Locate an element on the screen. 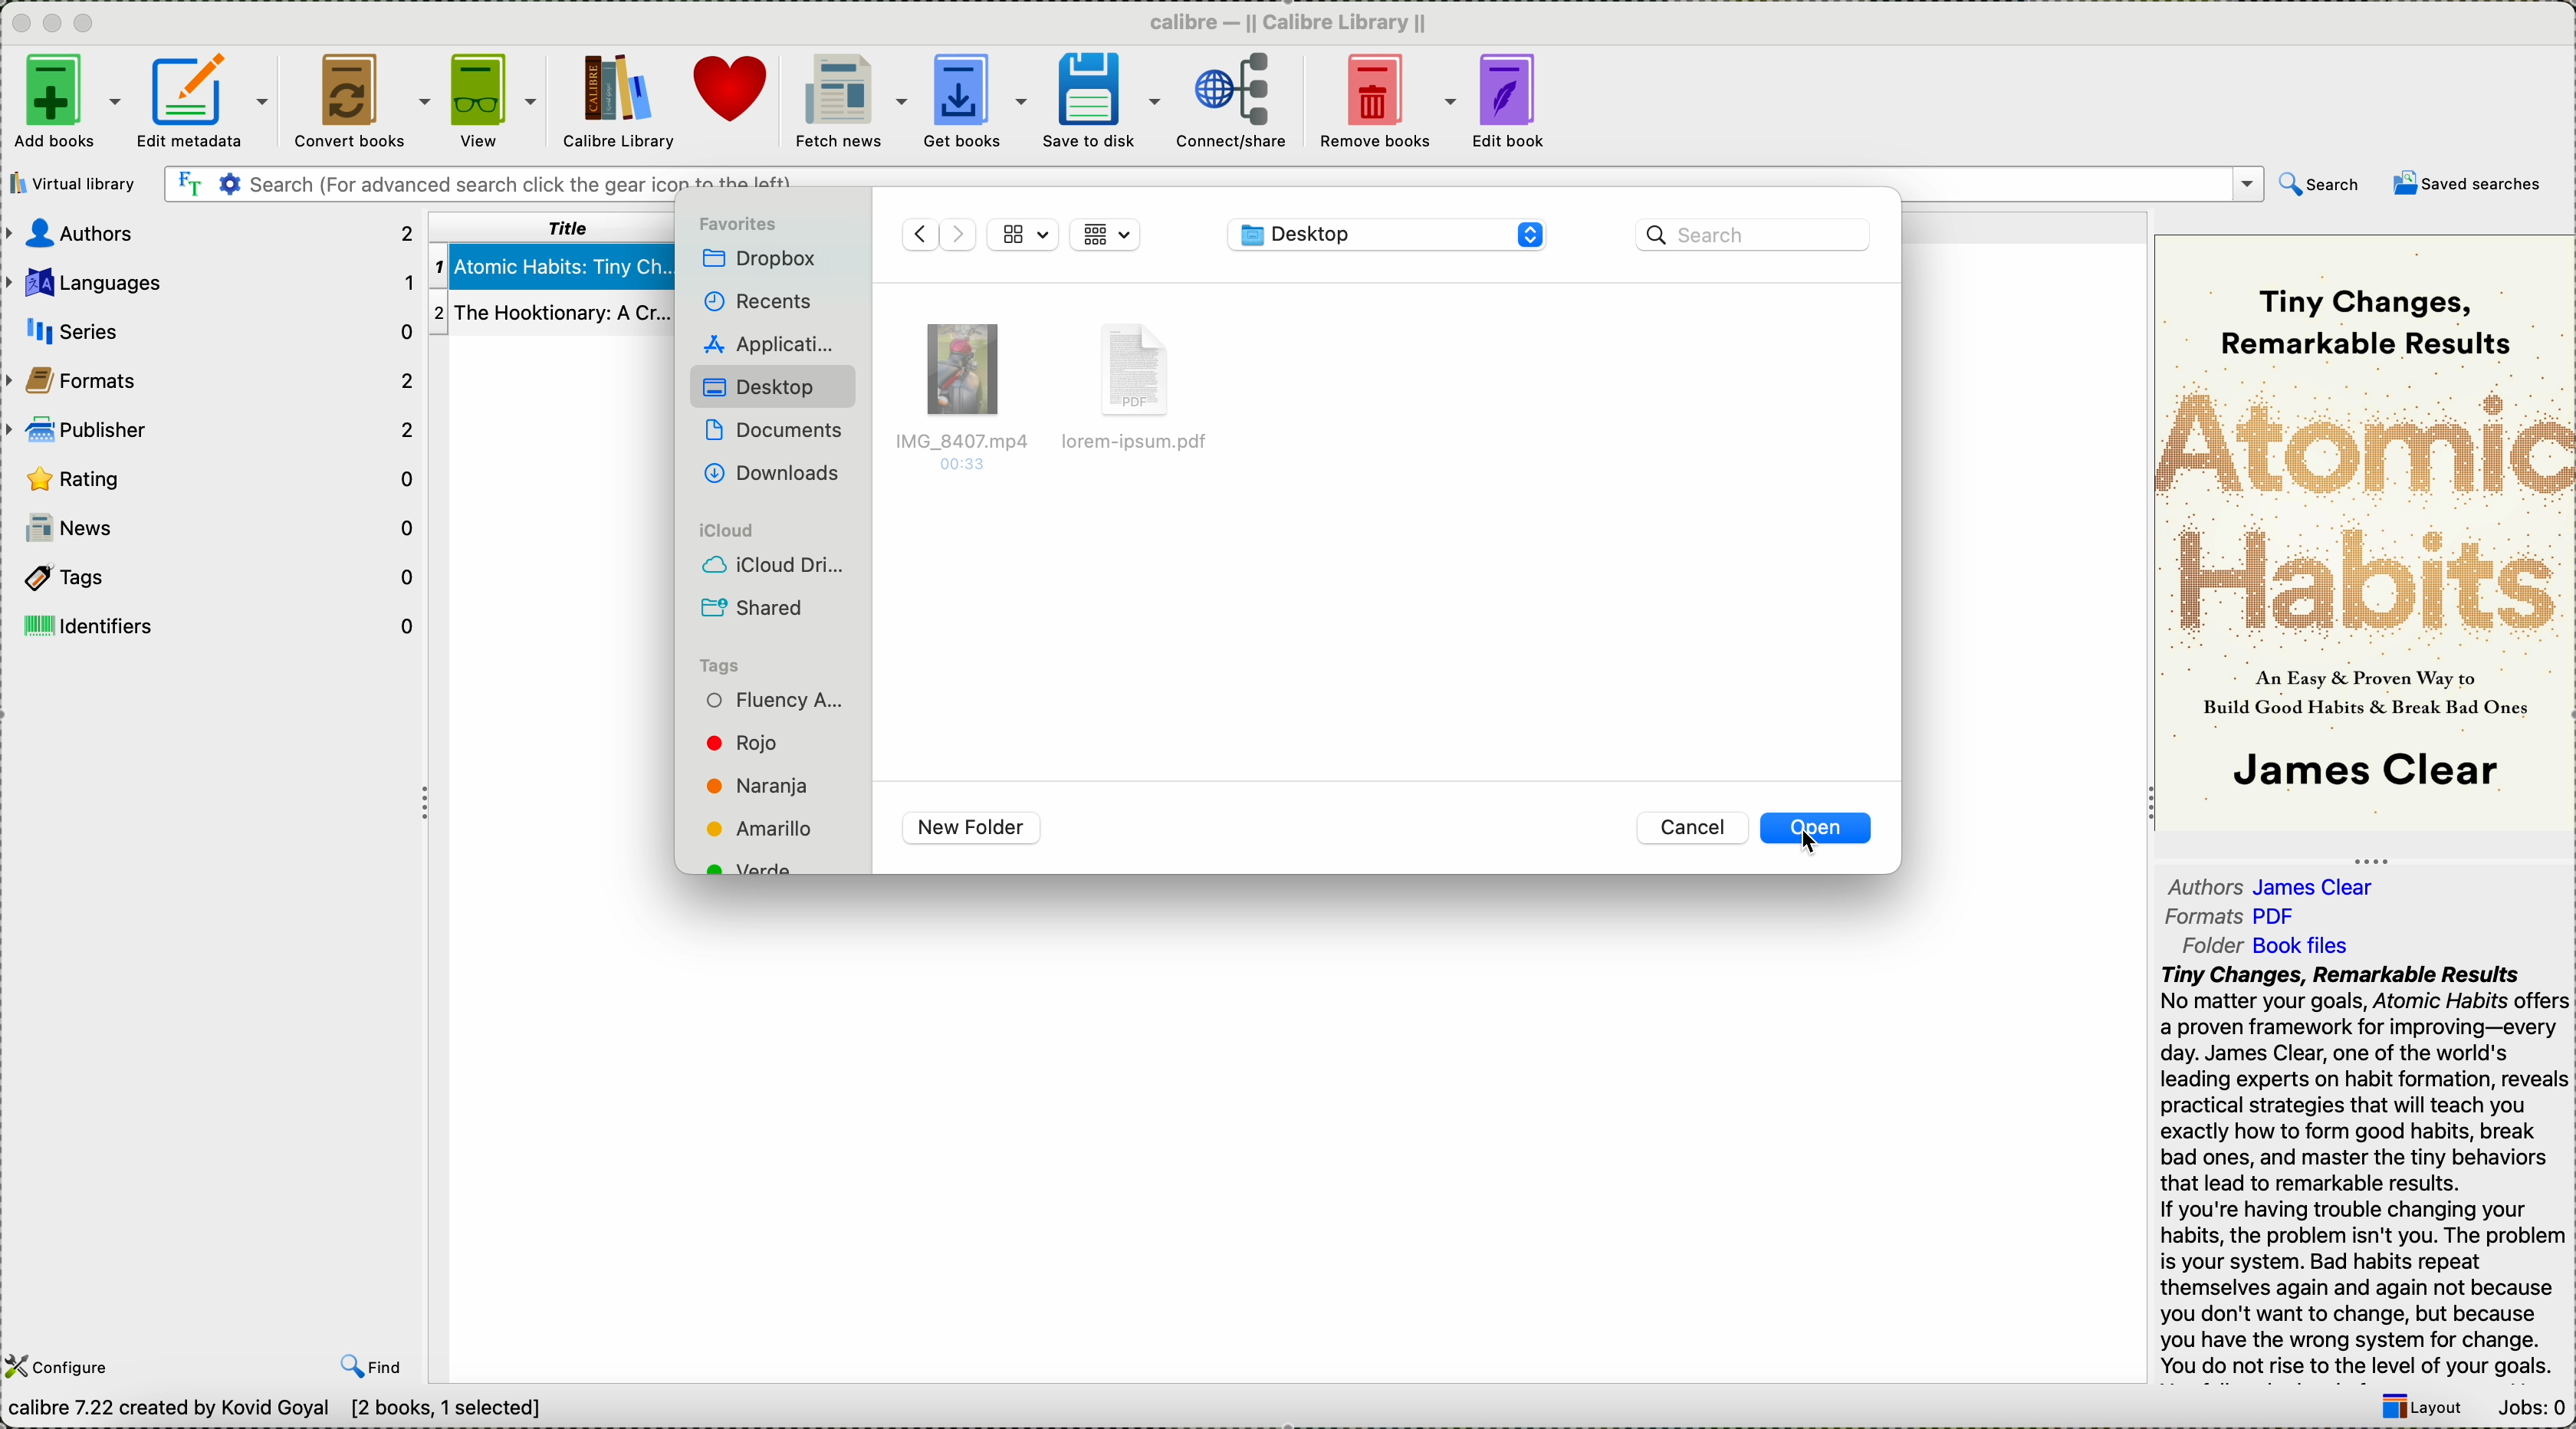 The height and width of the screenshot is (1429, 2576). tag is located at coordinates (755, 745).